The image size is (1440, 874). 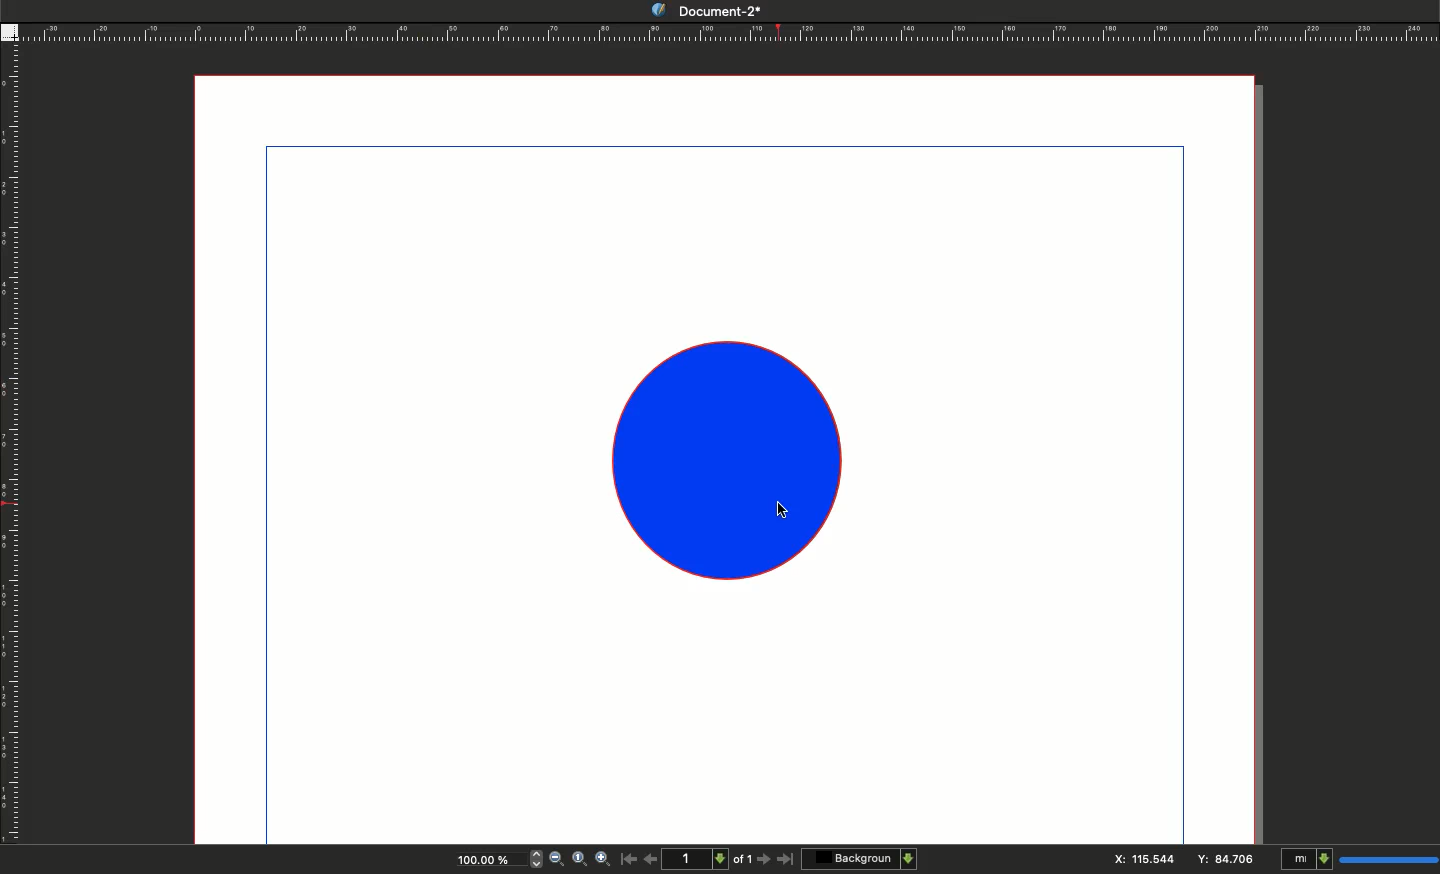 What do you see at coordinates (651, 858) in the screenshot?
I see `Previous page` at bounding box center [651, 858].